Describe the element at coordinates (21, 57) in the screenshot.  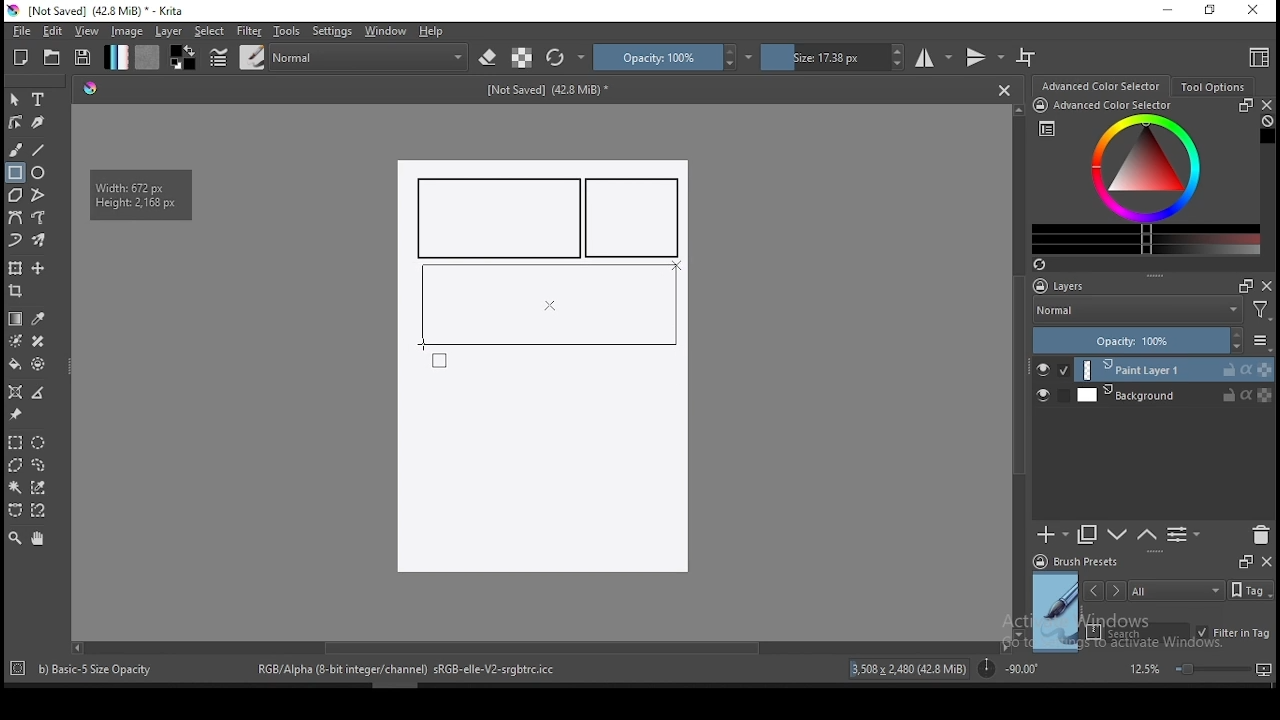
I see `new` at that location.